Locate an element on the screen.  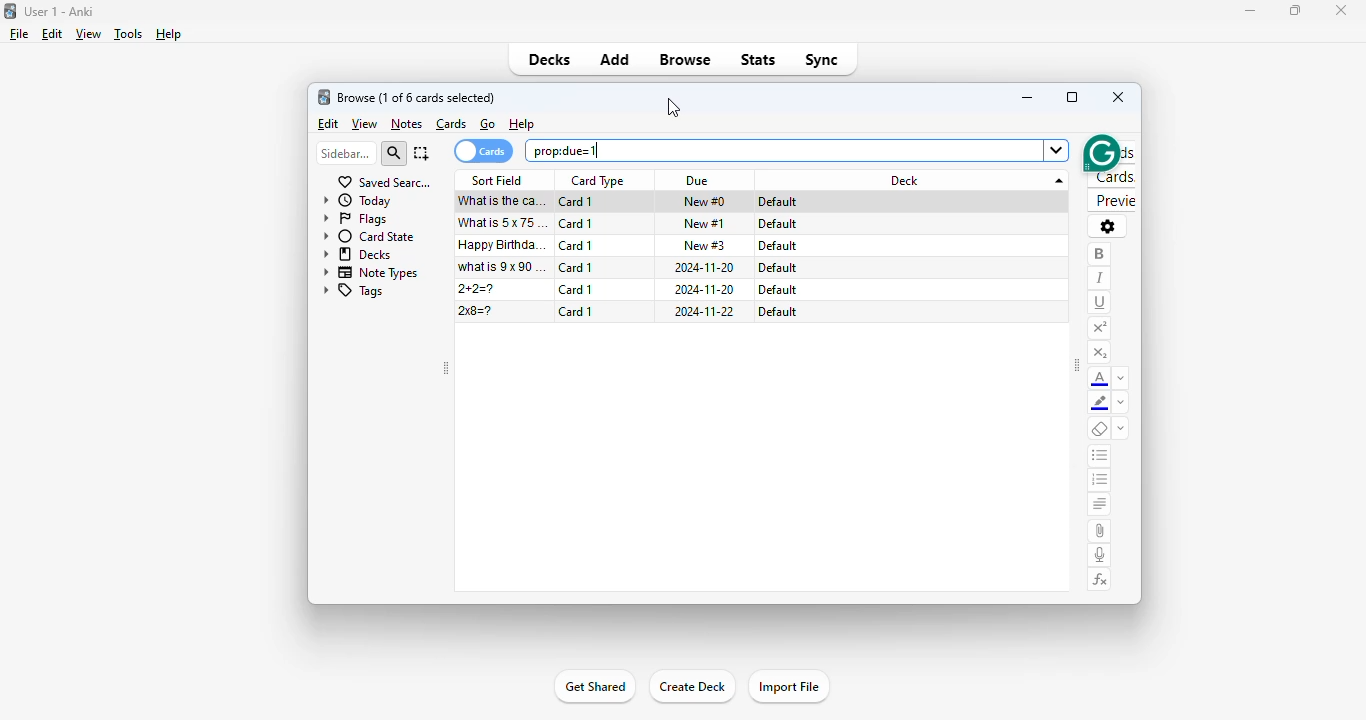
2x9=? is located at coordinates (475, 311).